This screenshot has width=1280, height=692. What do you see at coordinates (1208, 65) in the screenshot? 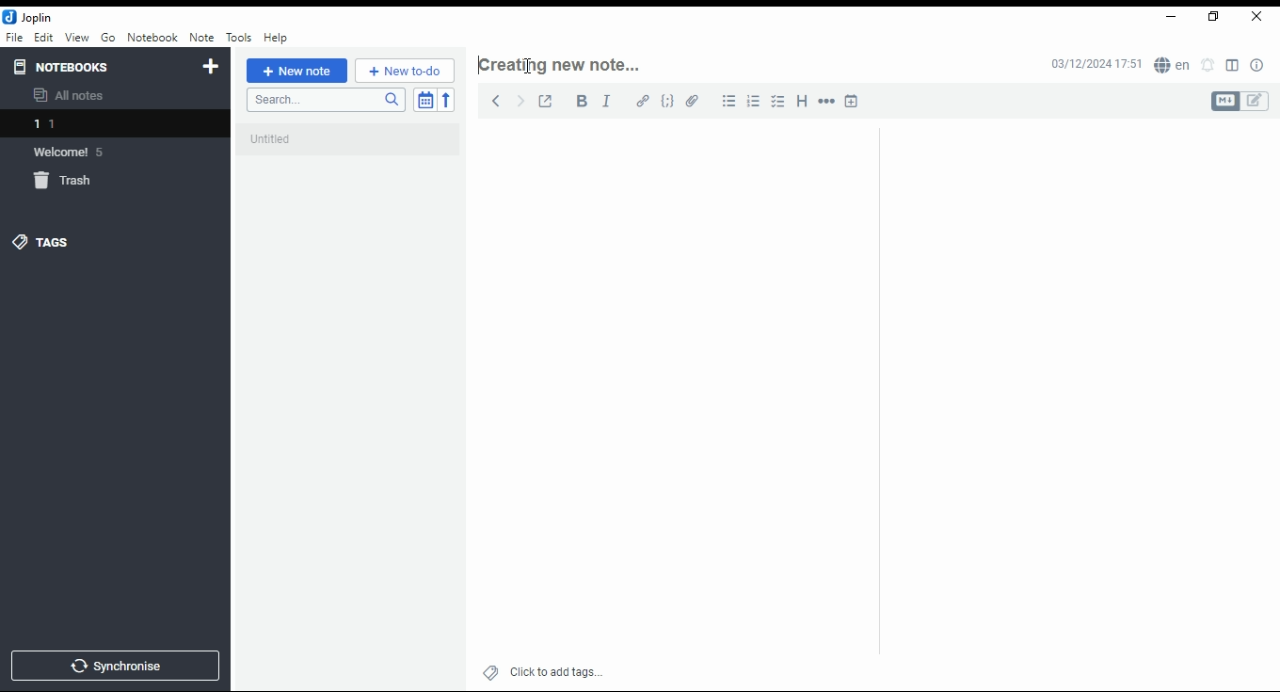
I see `set alarm` at bounding box center [1208, 65].